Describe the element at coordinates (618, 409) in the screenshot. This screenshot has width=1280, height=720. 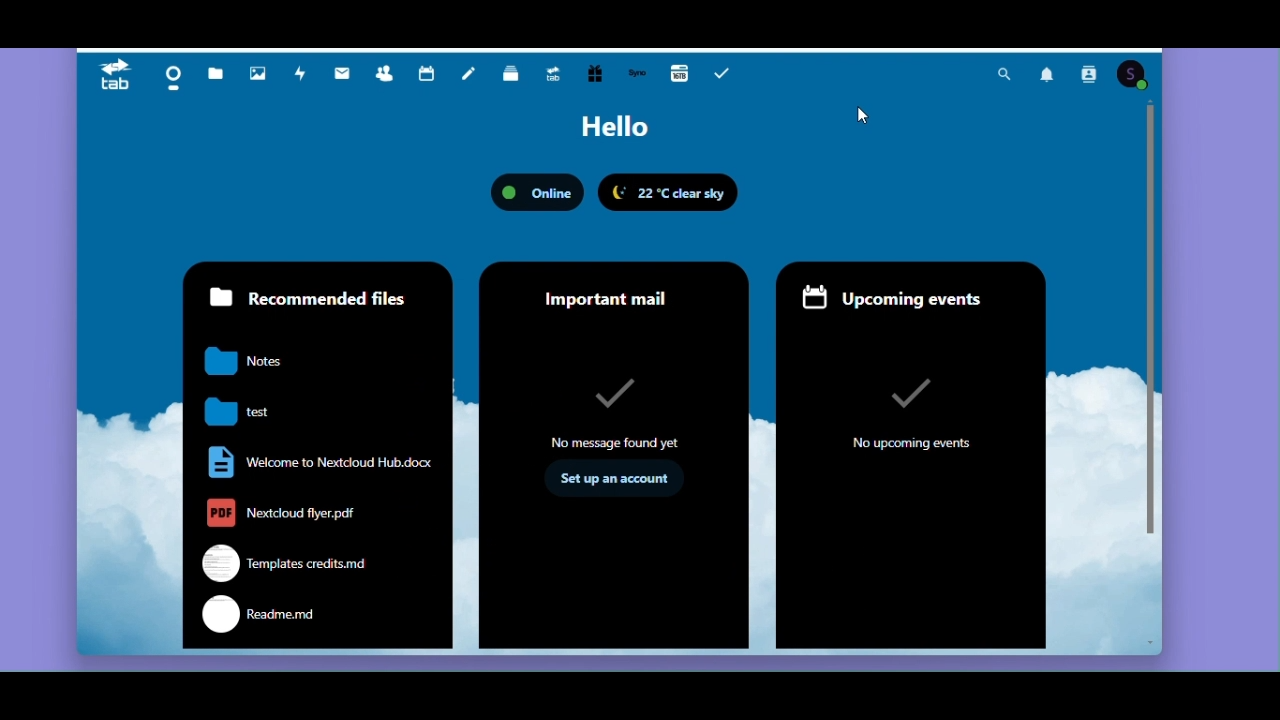
I see `no message found yet` at that location.